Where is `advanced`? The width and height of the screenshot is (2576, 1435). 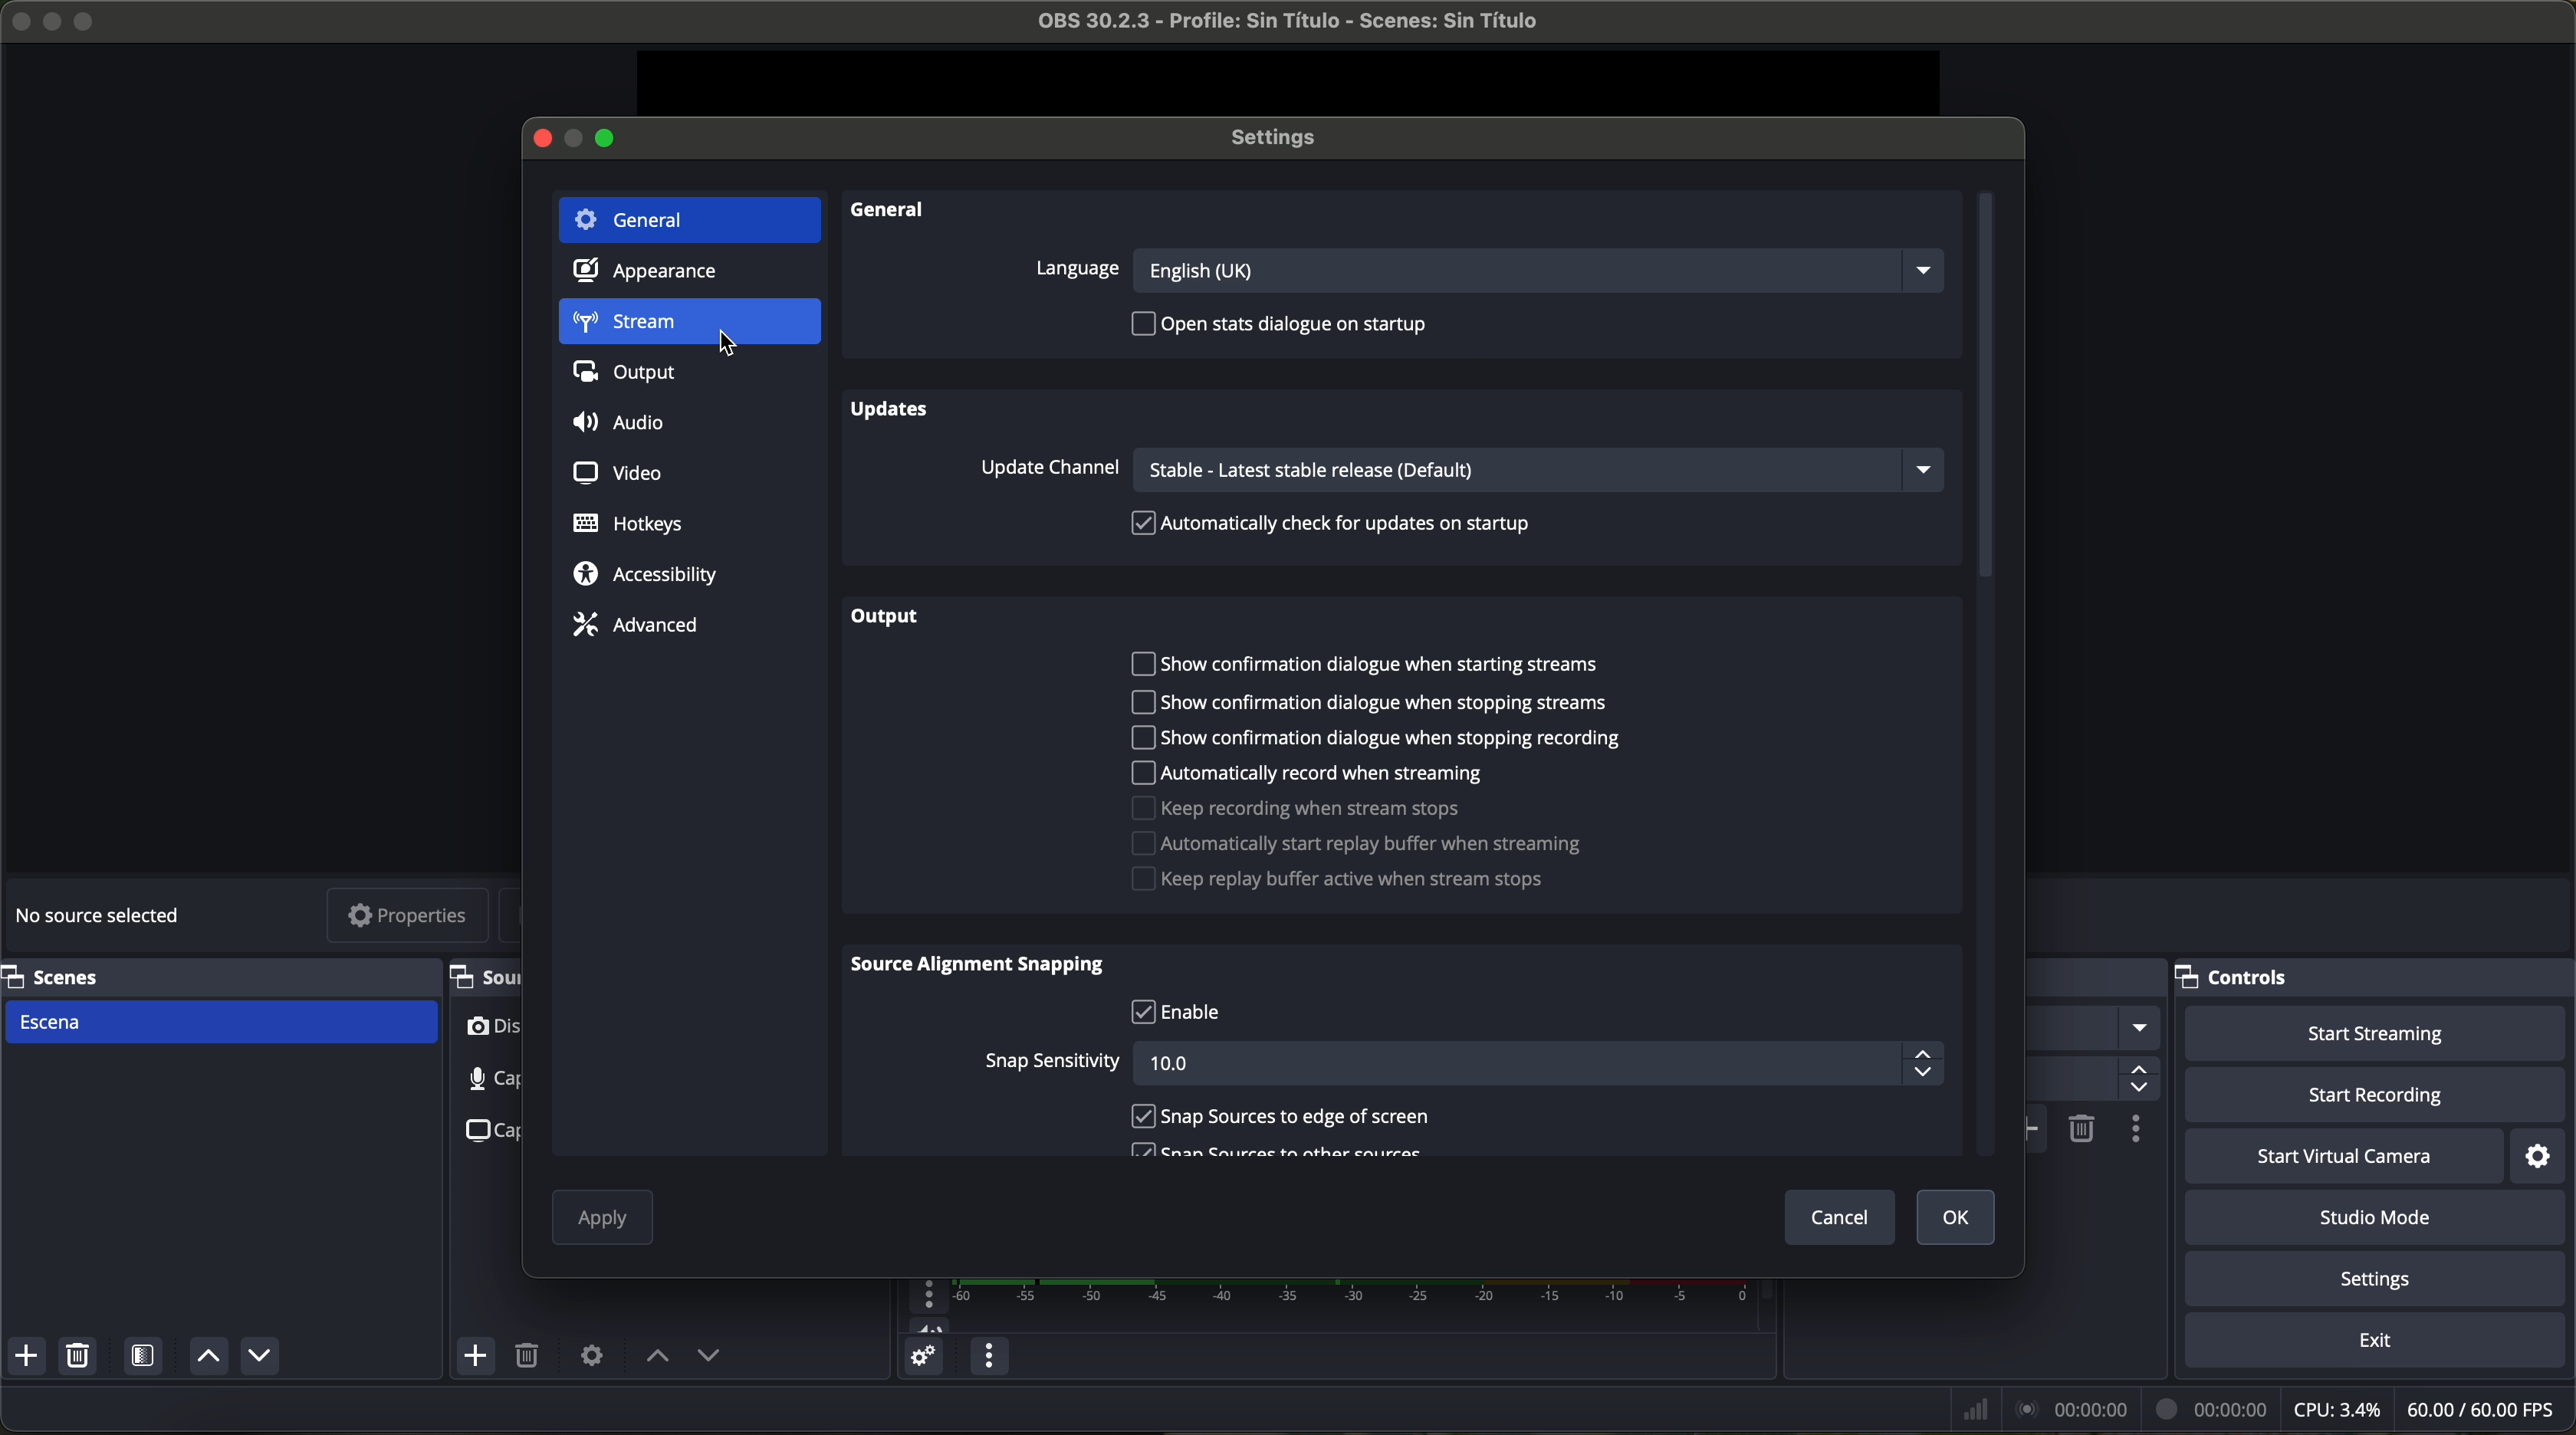
advanced is located at coordinates (635, 624).